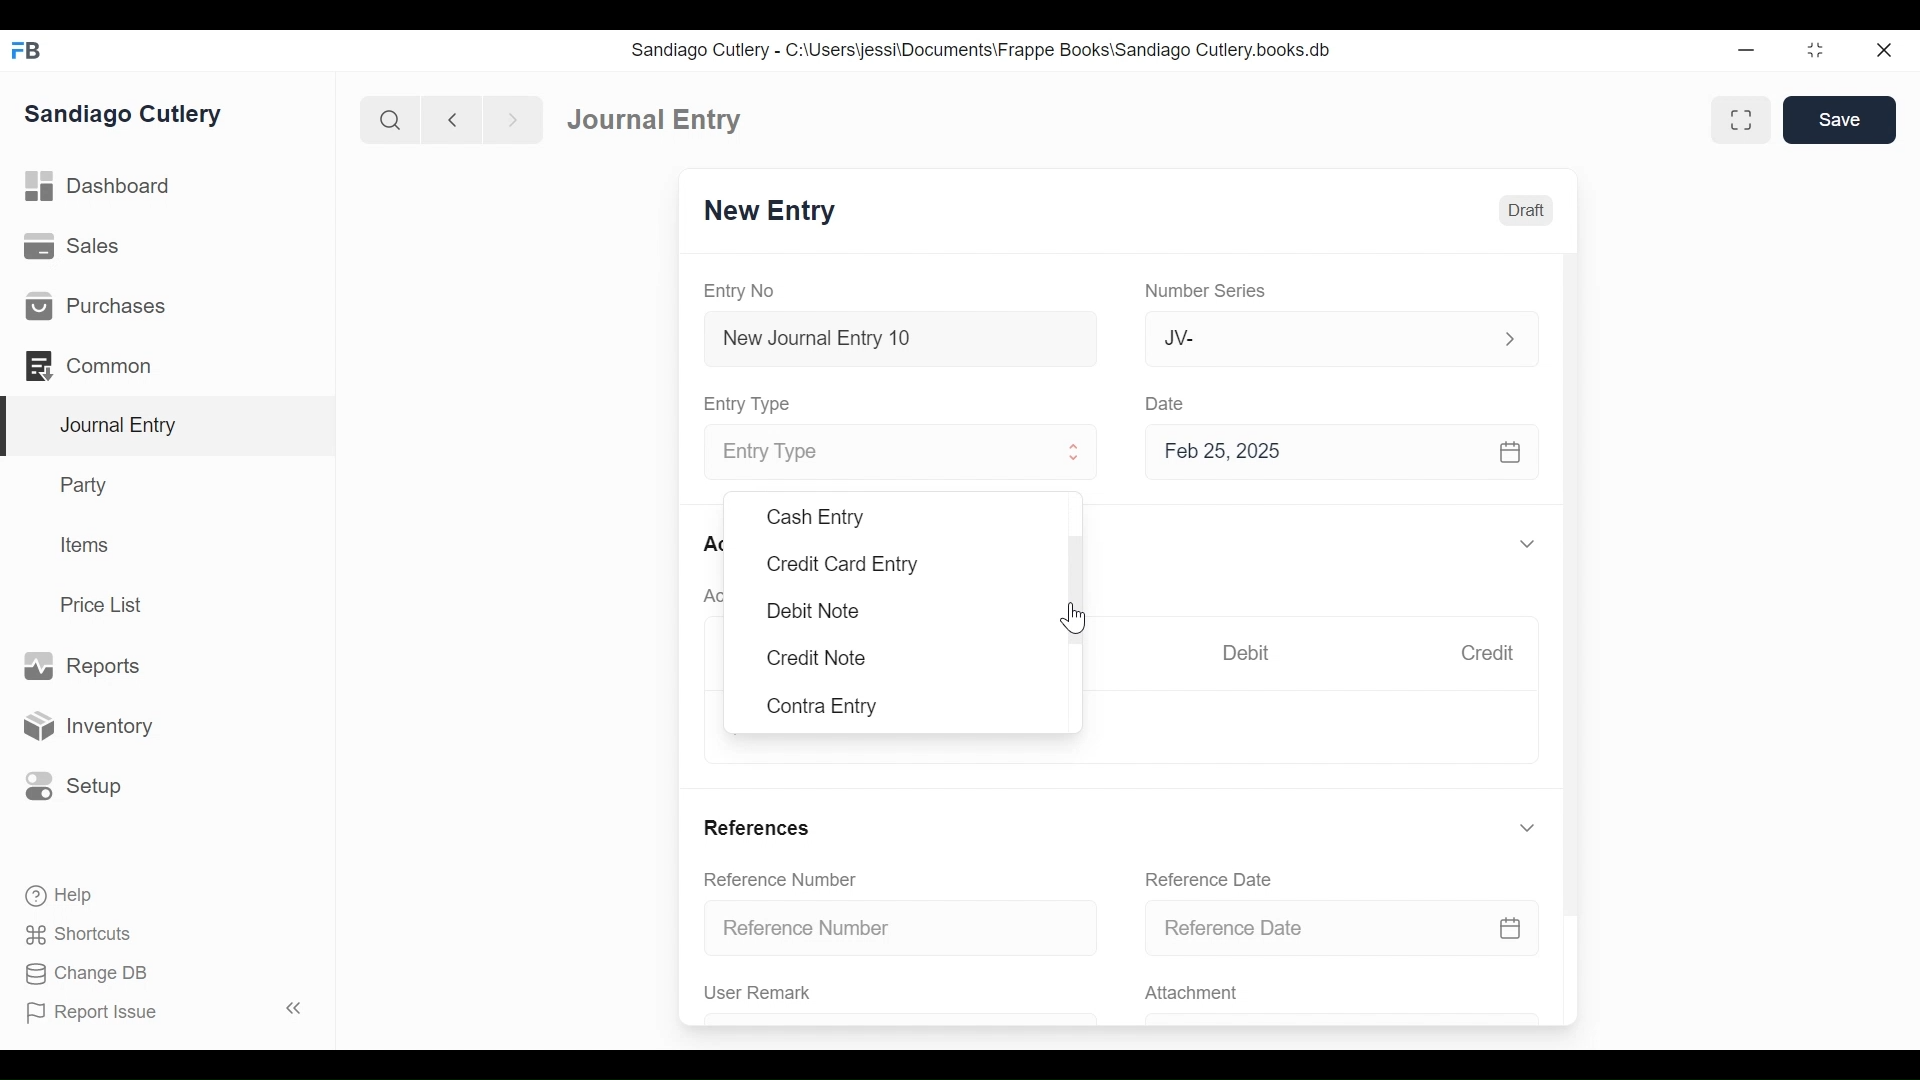 This screenshot has width=1920, height=1080. What do you see at coordinates (1840, 120) in the screenshot?
I see `Save` at bounding box center [1840, 120].